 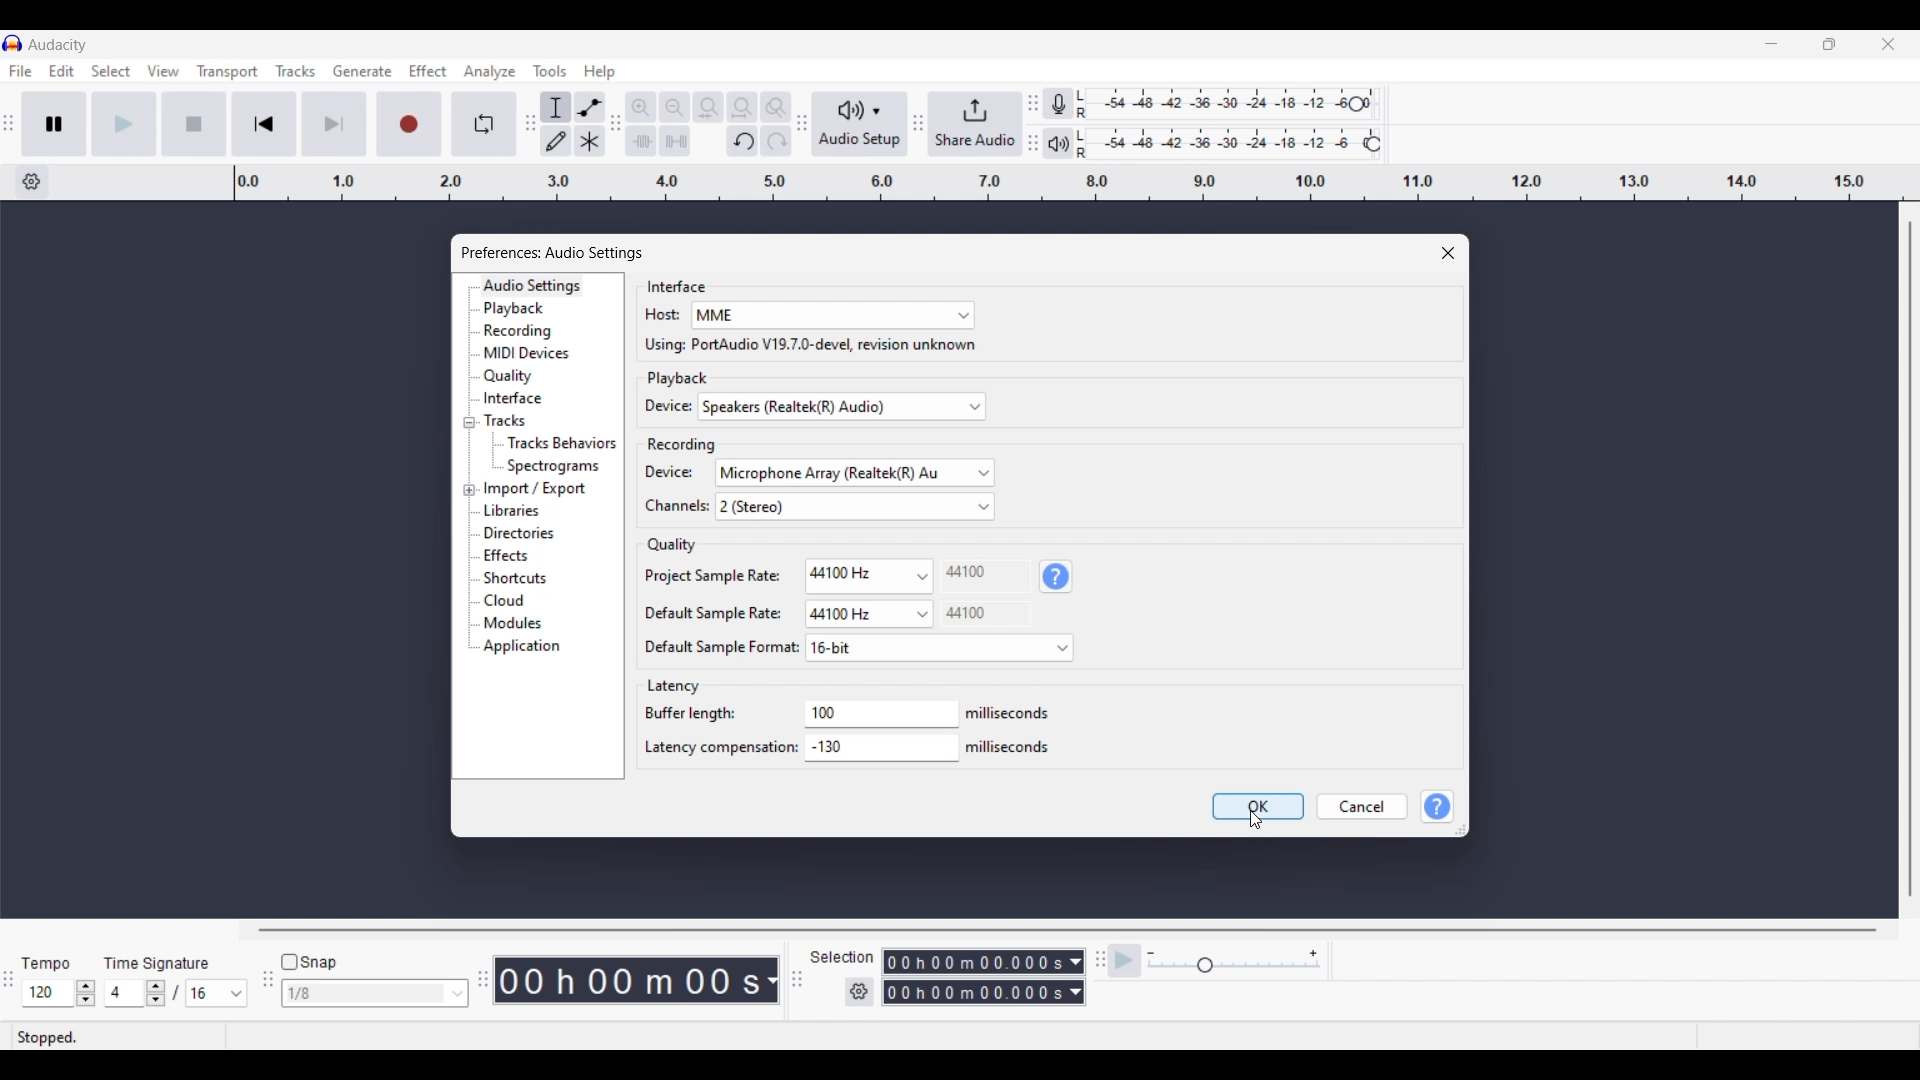 What do you see at coordinates (1373, 145) in the screenshot?
I see `Change playback level` at bounding box center [1373, 145].